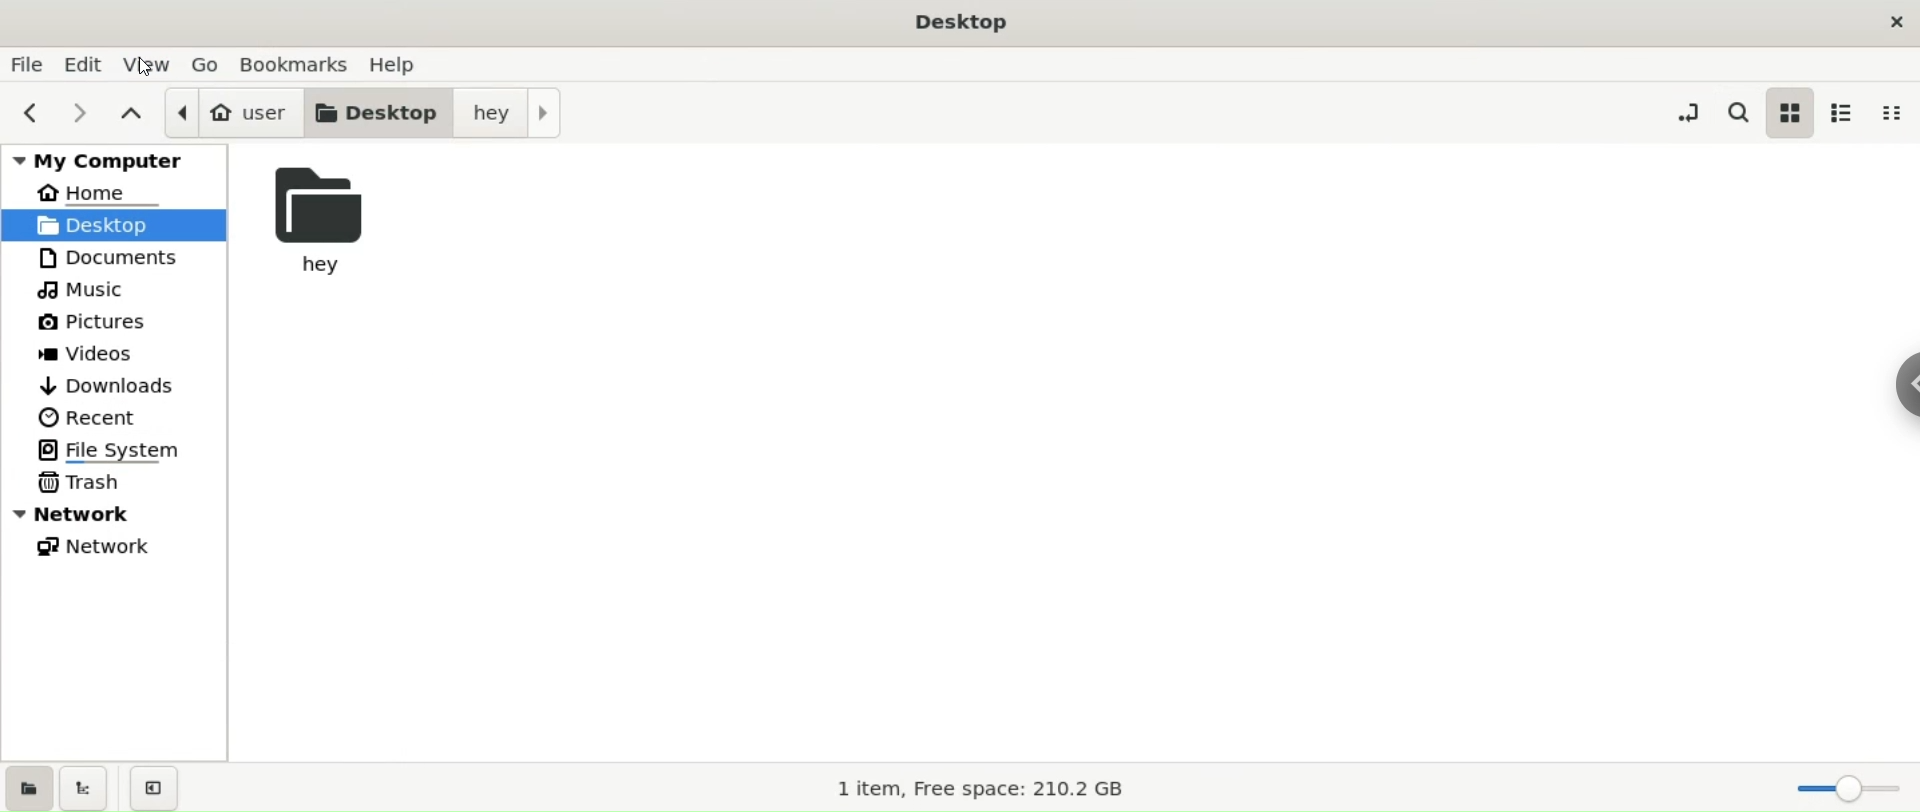 The width and height of the screenshot is (1920, 812). What do you see at coordinates (127, 116) in the screenshot?
I see `parent folders` at bounding box center [127, 116].